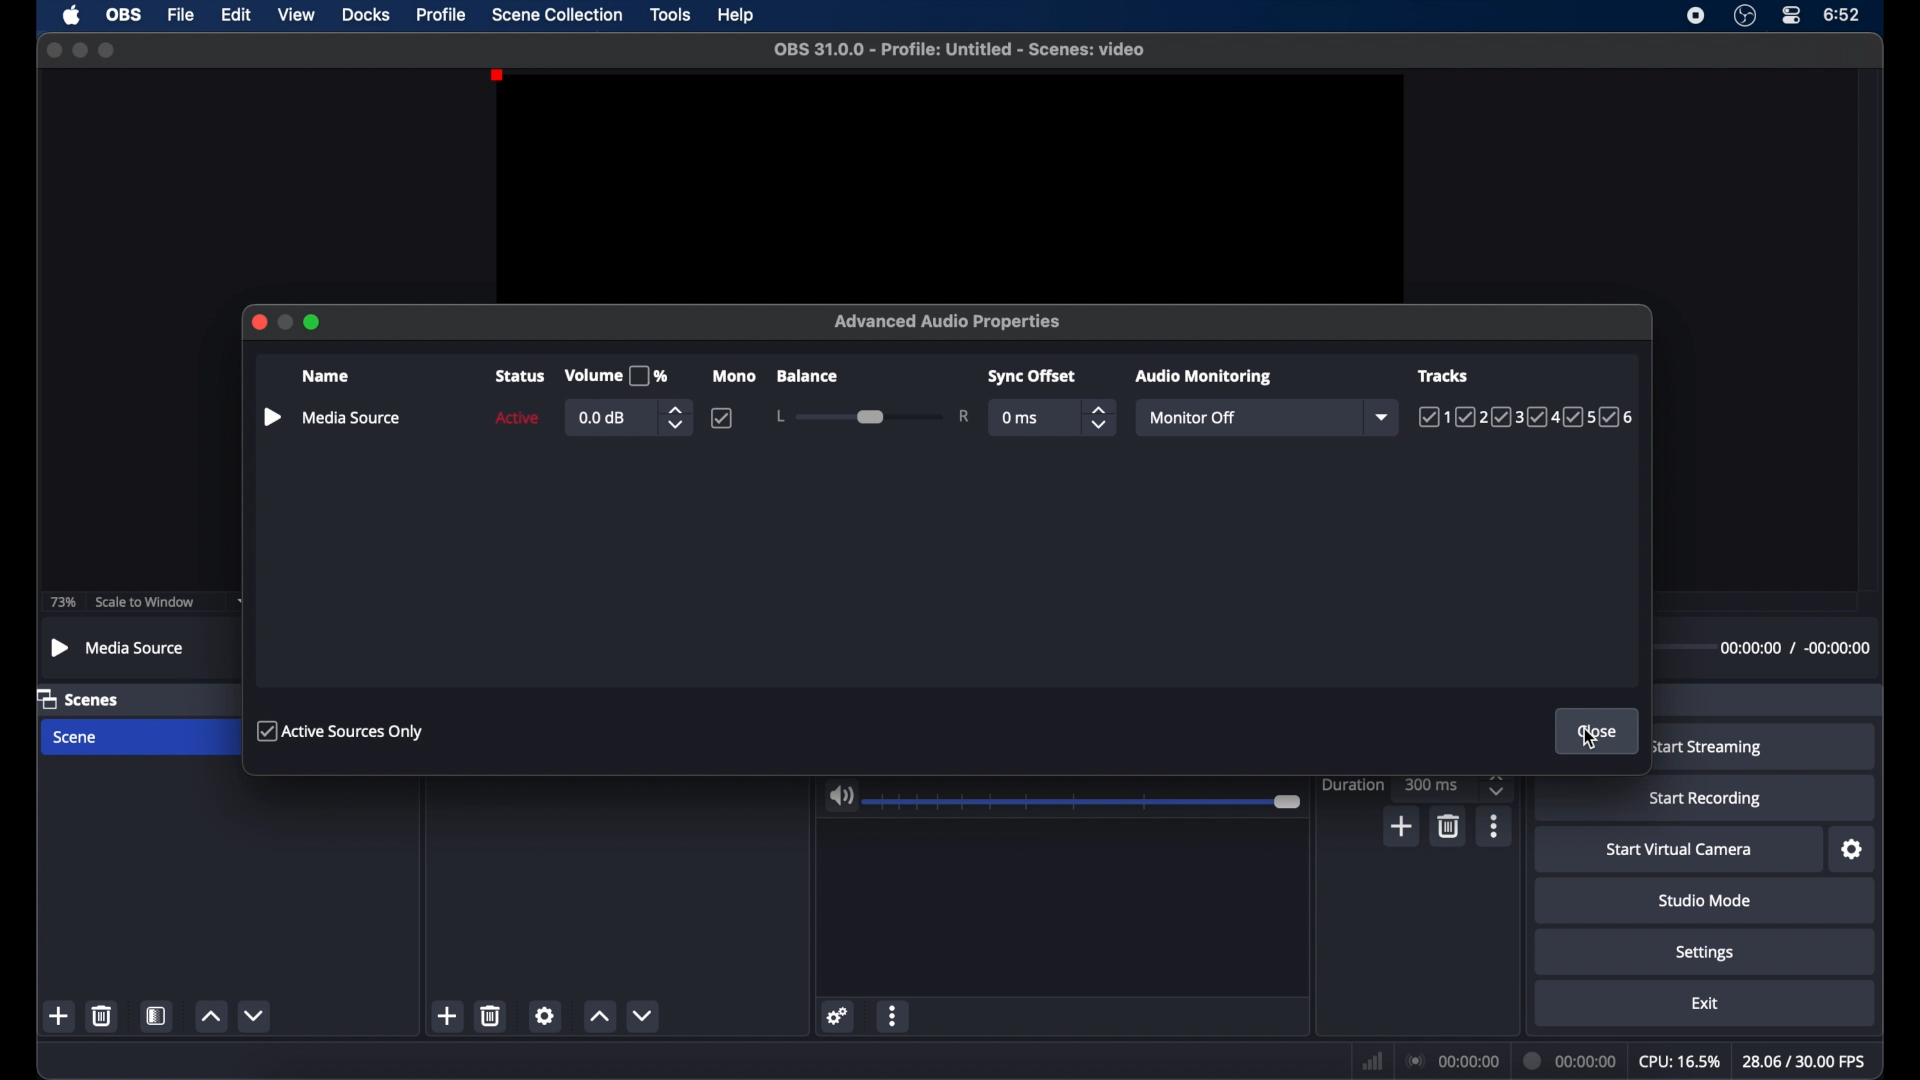 The image size is (1920, 1080). I want to click on cursor, so click(1591, 742).